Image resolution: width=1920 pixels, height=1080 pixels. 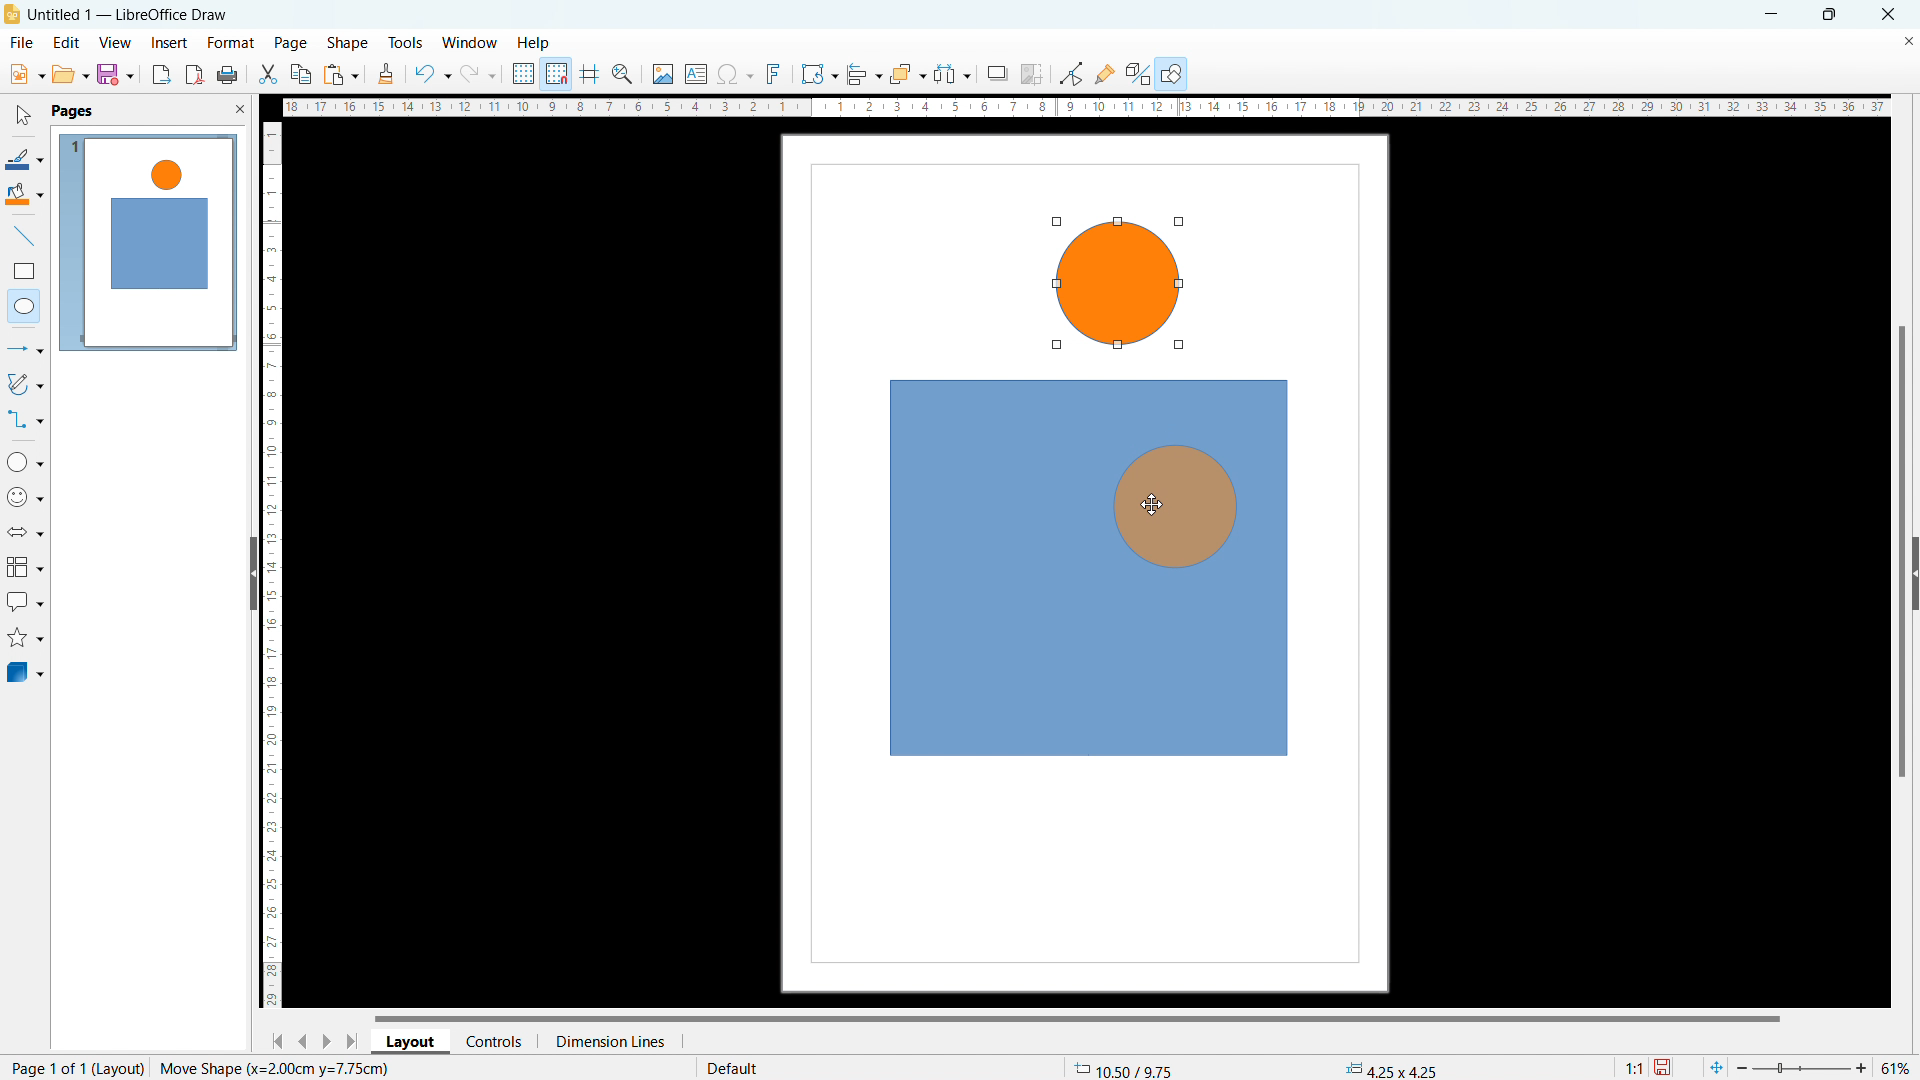 I want to click on zoom and pan, so click(x=622, y=76).